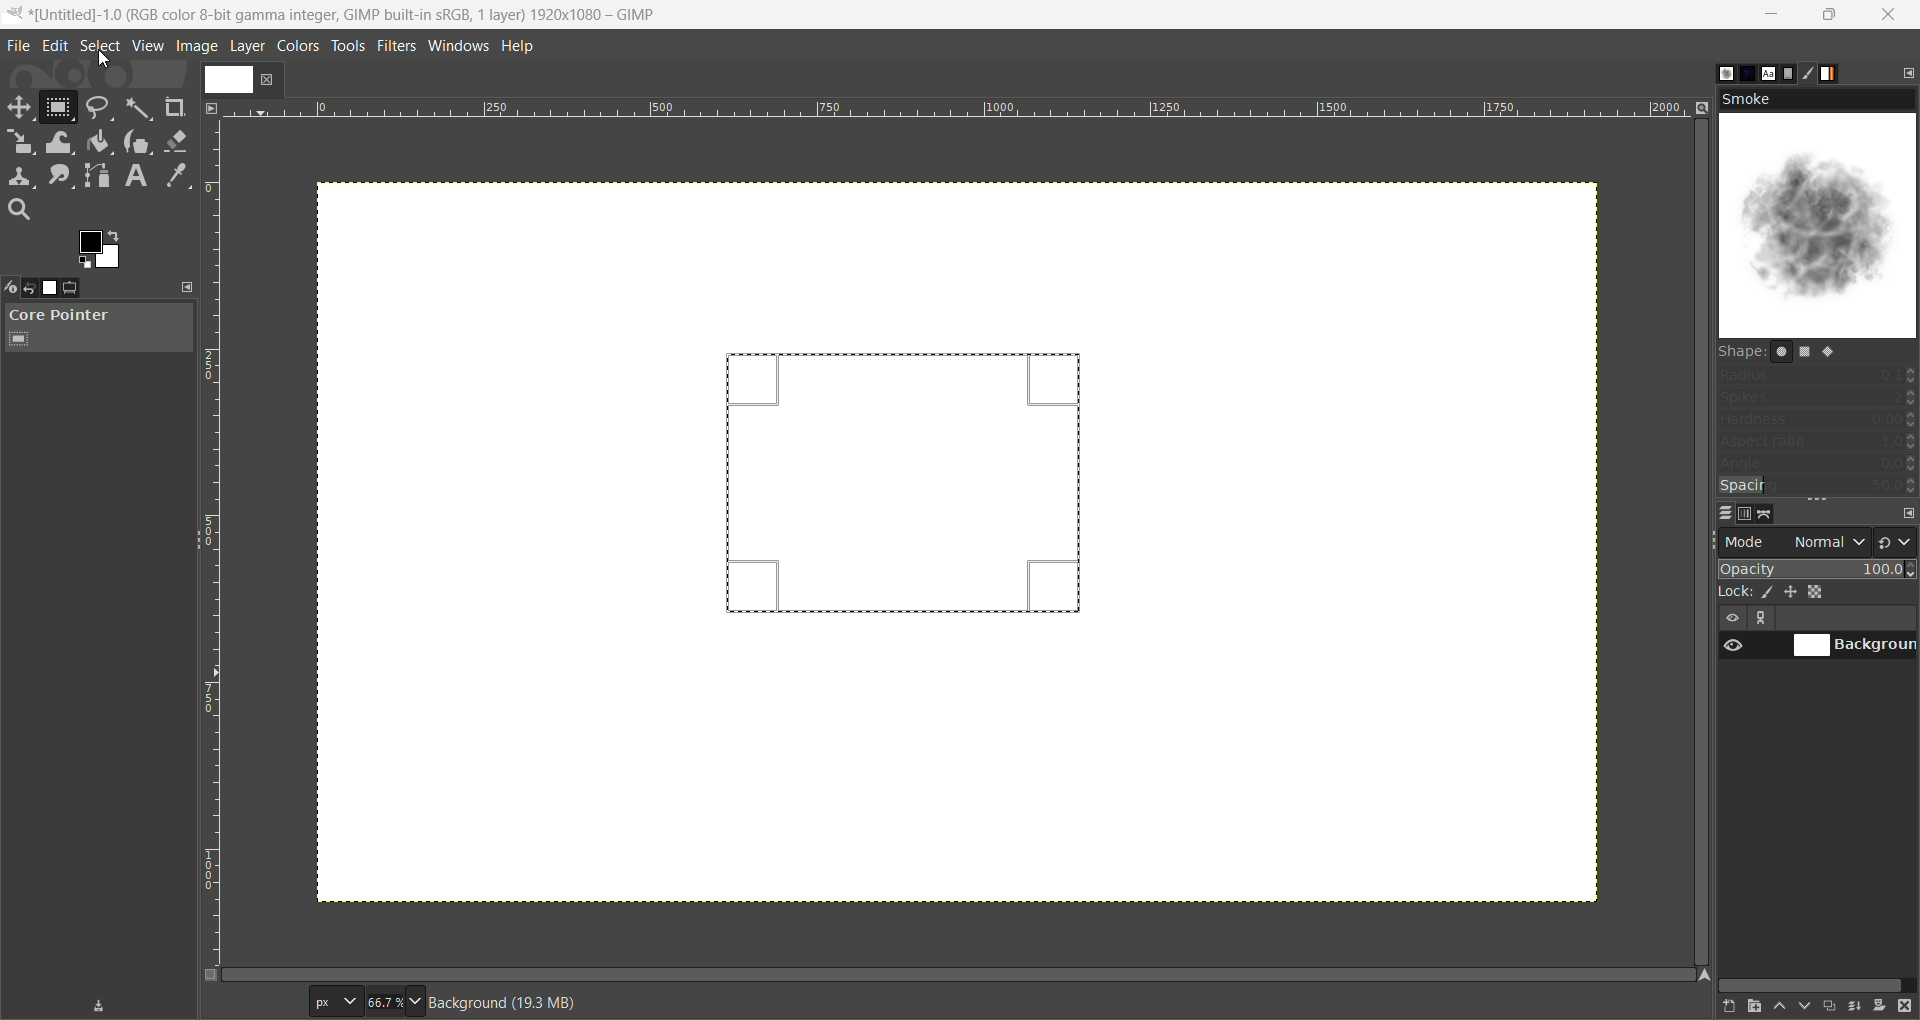 This screenshot has height=1020, width=1920. Describe the element at coordinates (220, 545) in the screenshot. I see `scale bar` at that location.